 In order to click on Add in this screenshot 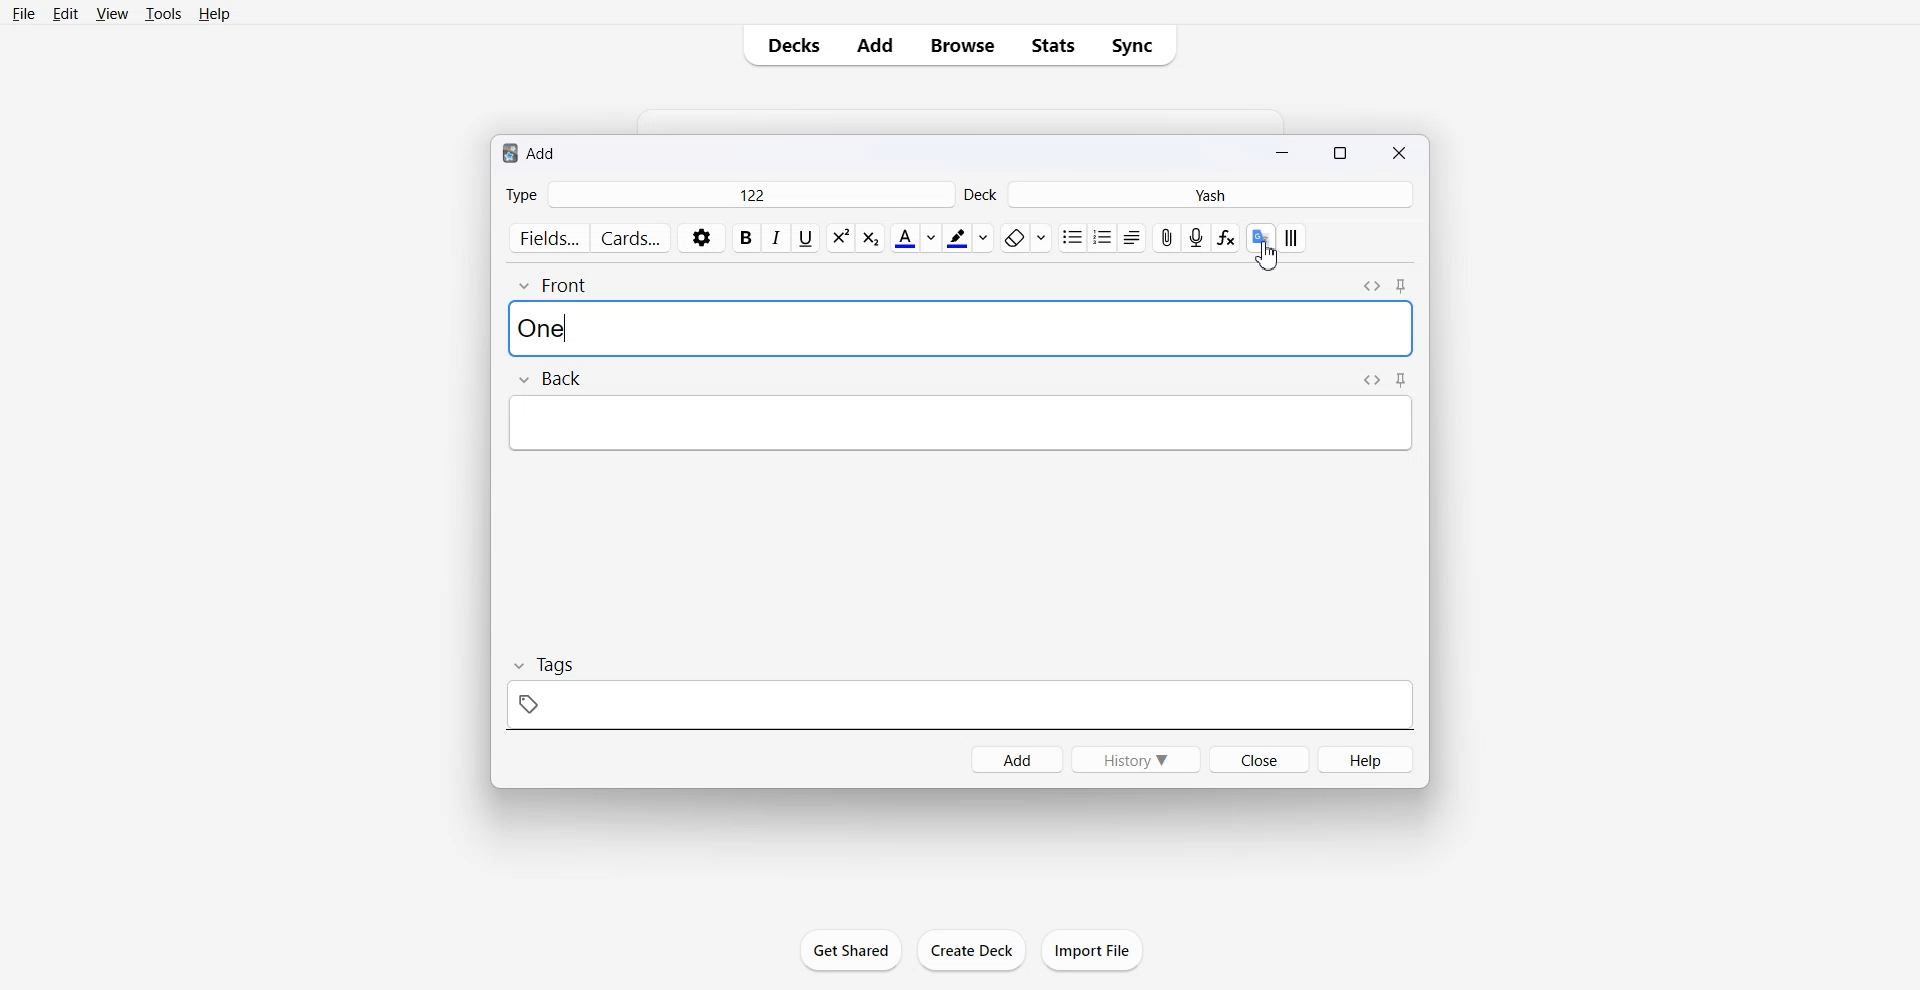, I will do `click(1016, 759)`.